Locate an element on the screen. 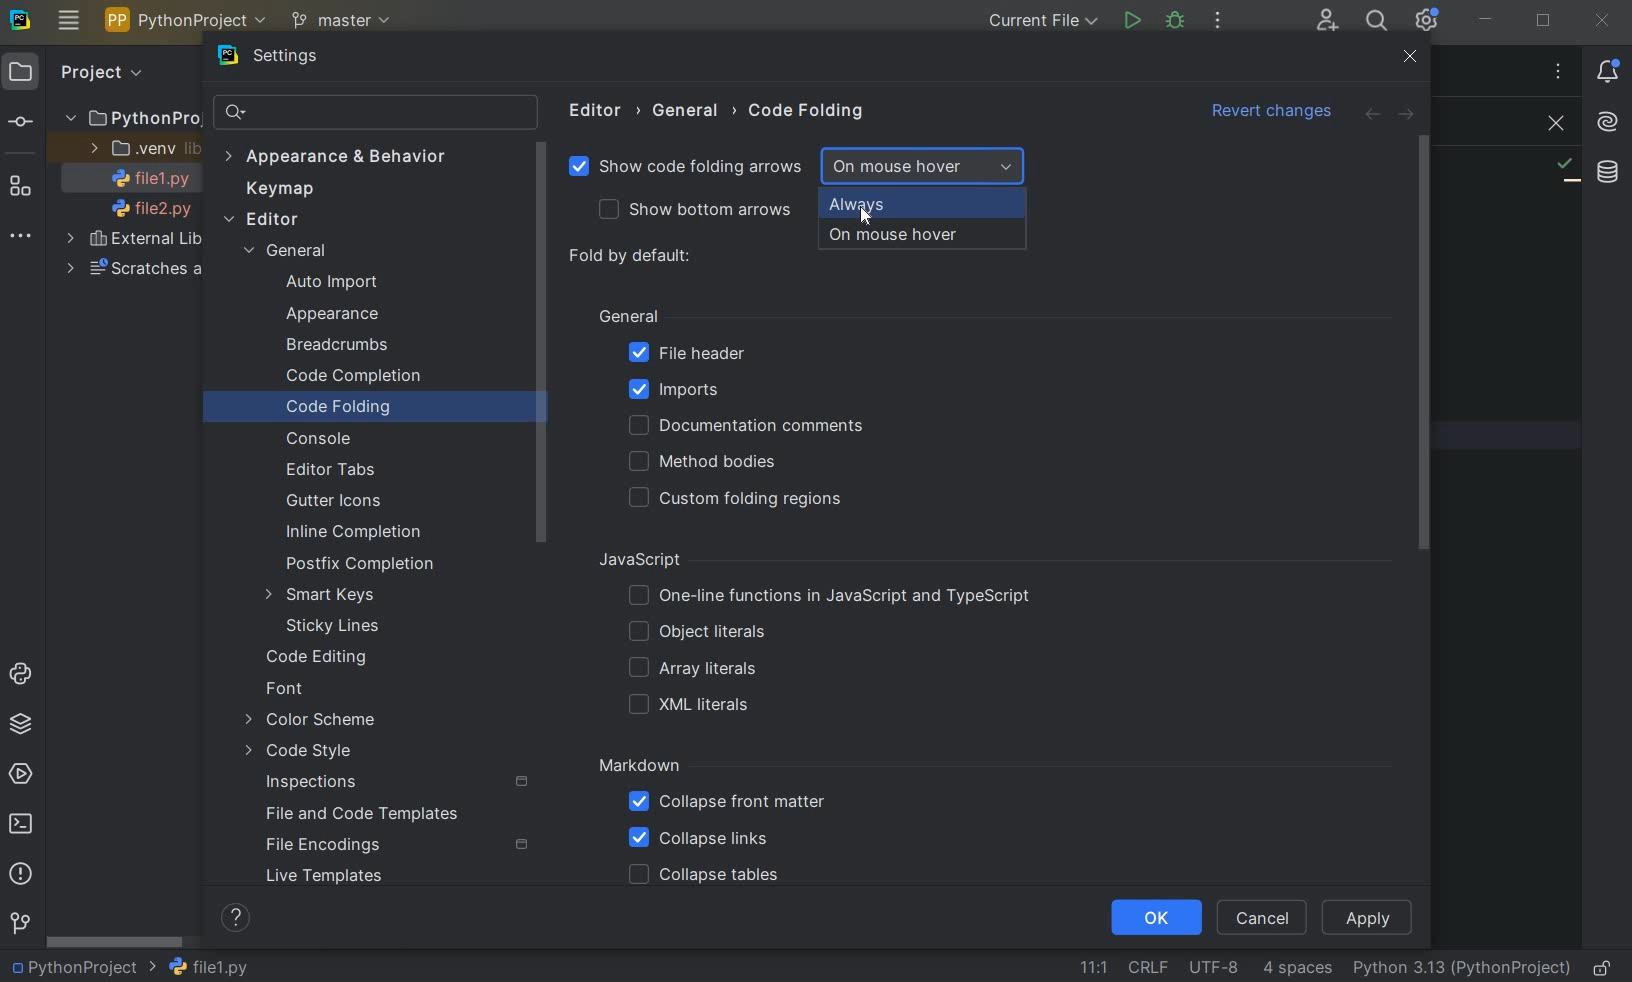 Image resolution: width=1632 pixels, height=982 pixels. CLOSE is located at coordinates (1606, 19).